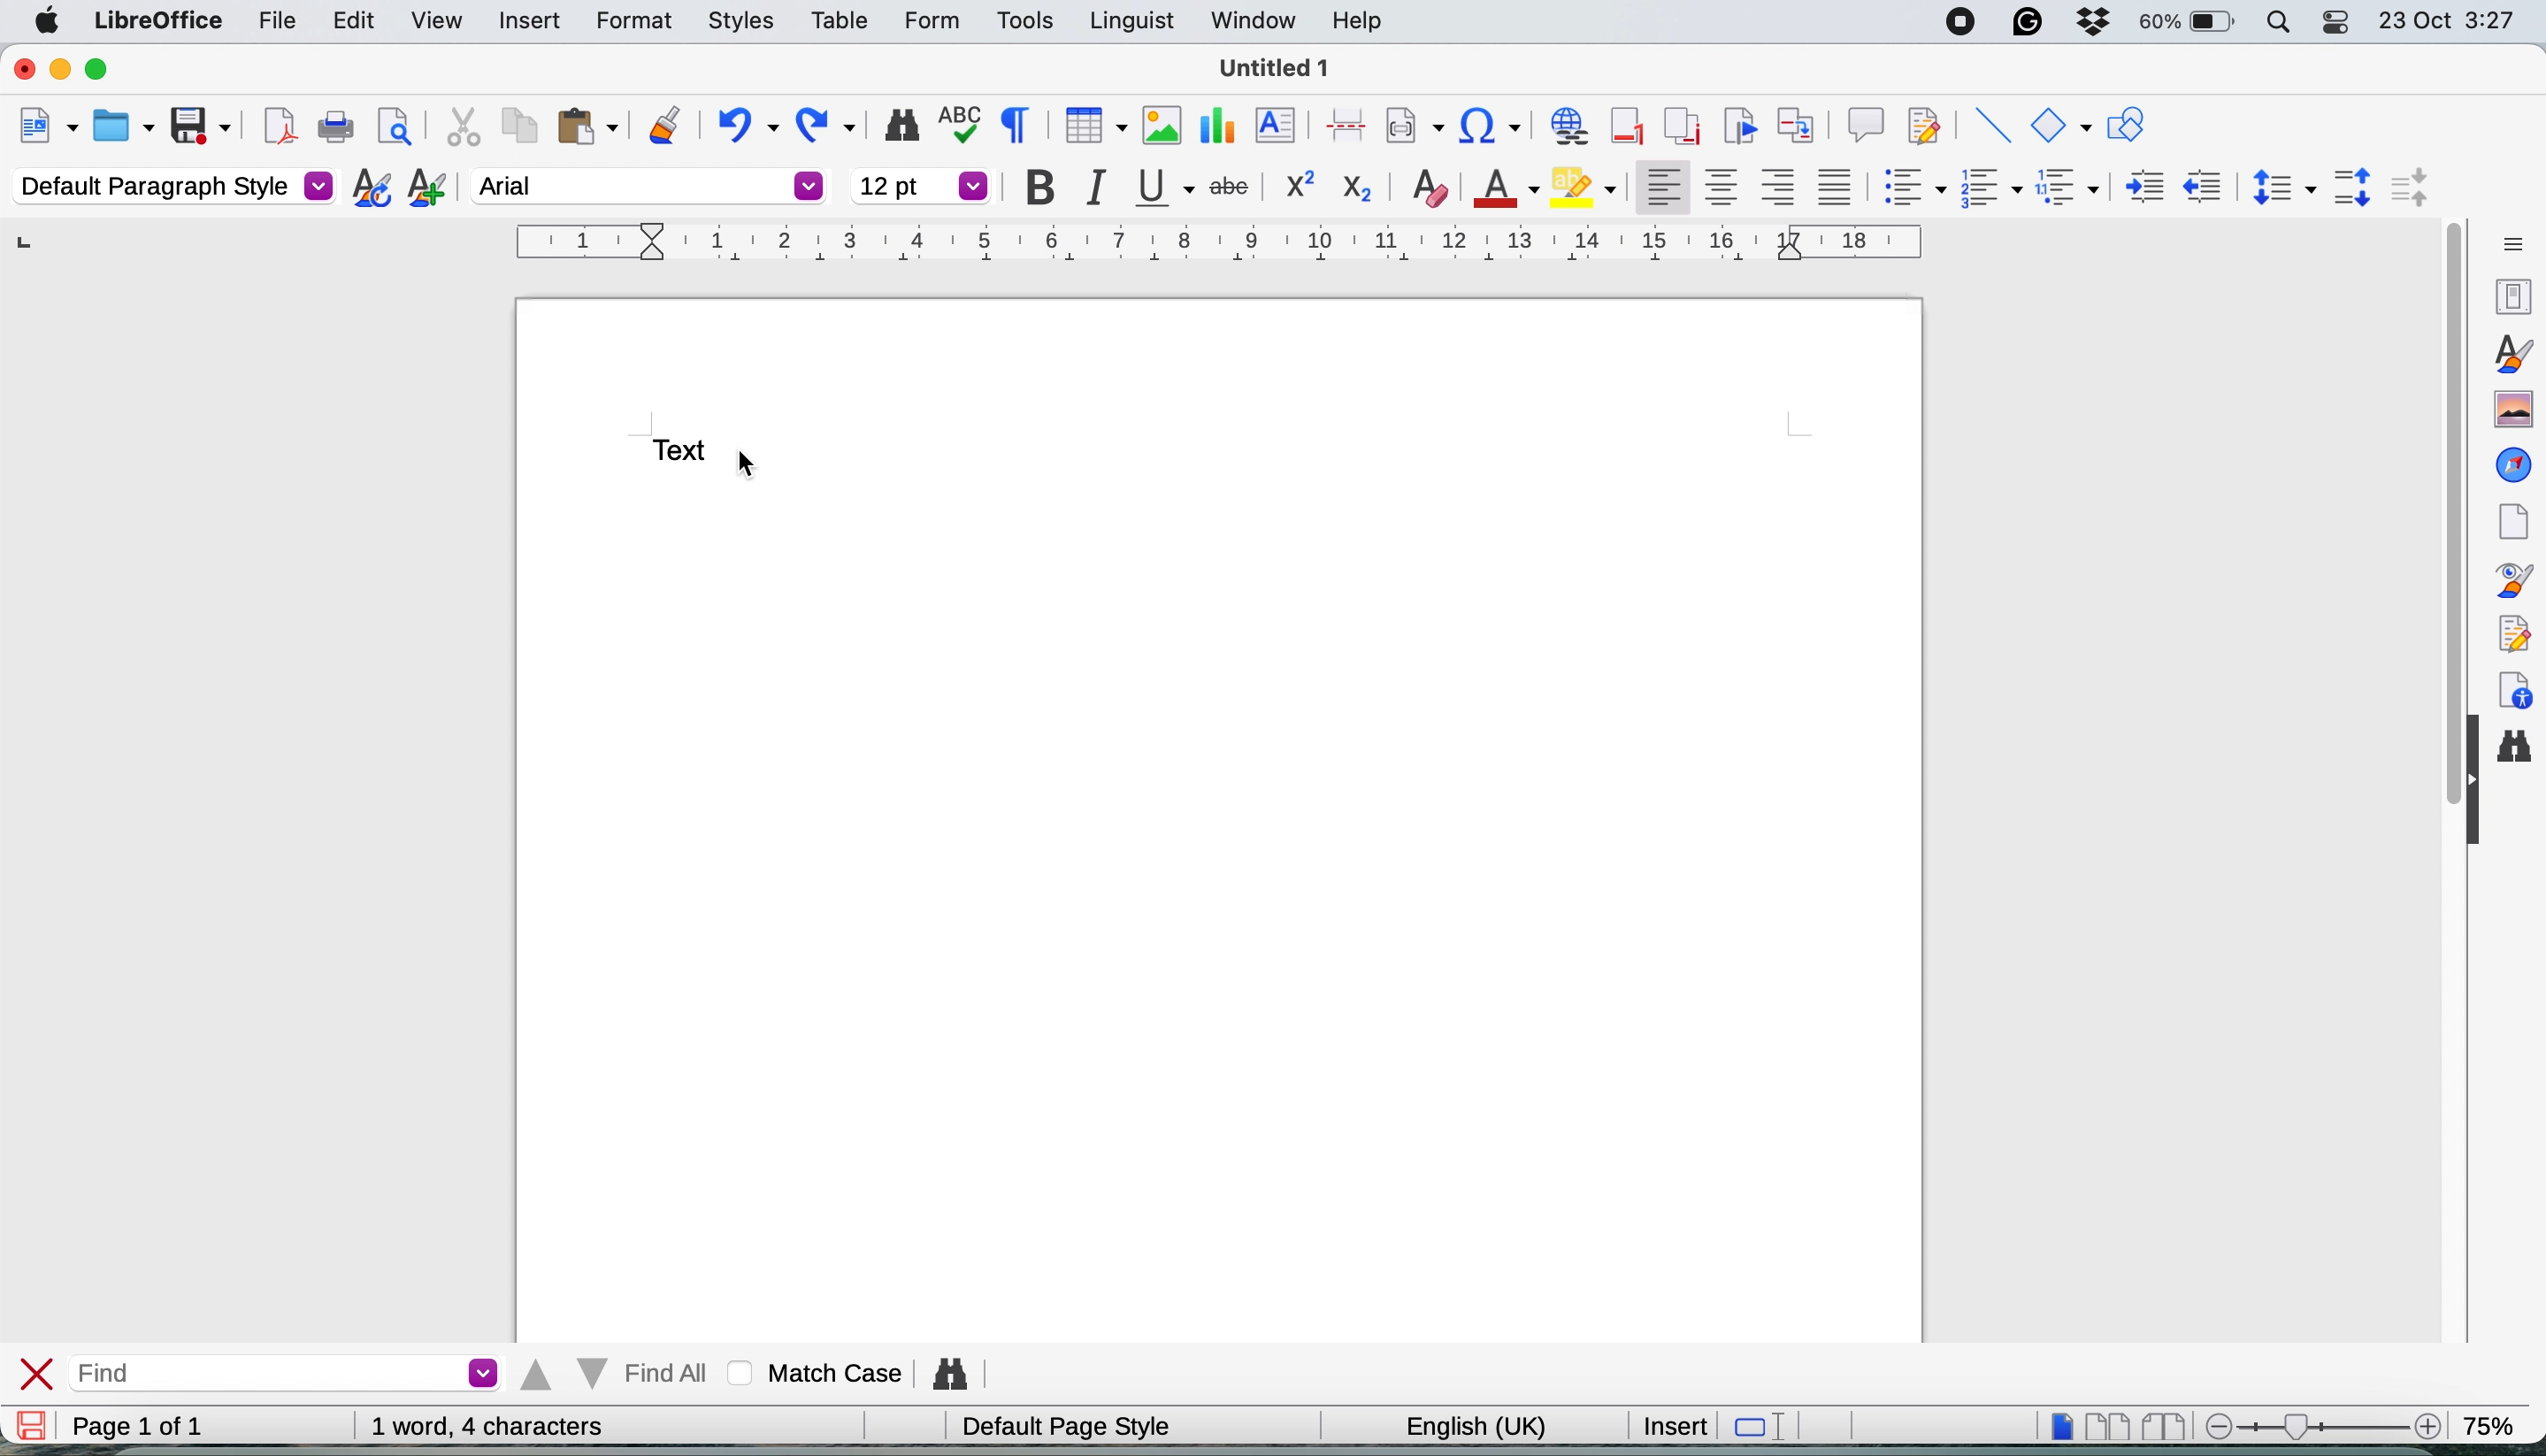  What do you see at coordinates (752, 465) in the screenshot?
I see `cursor` at bounding box center [752, 465].